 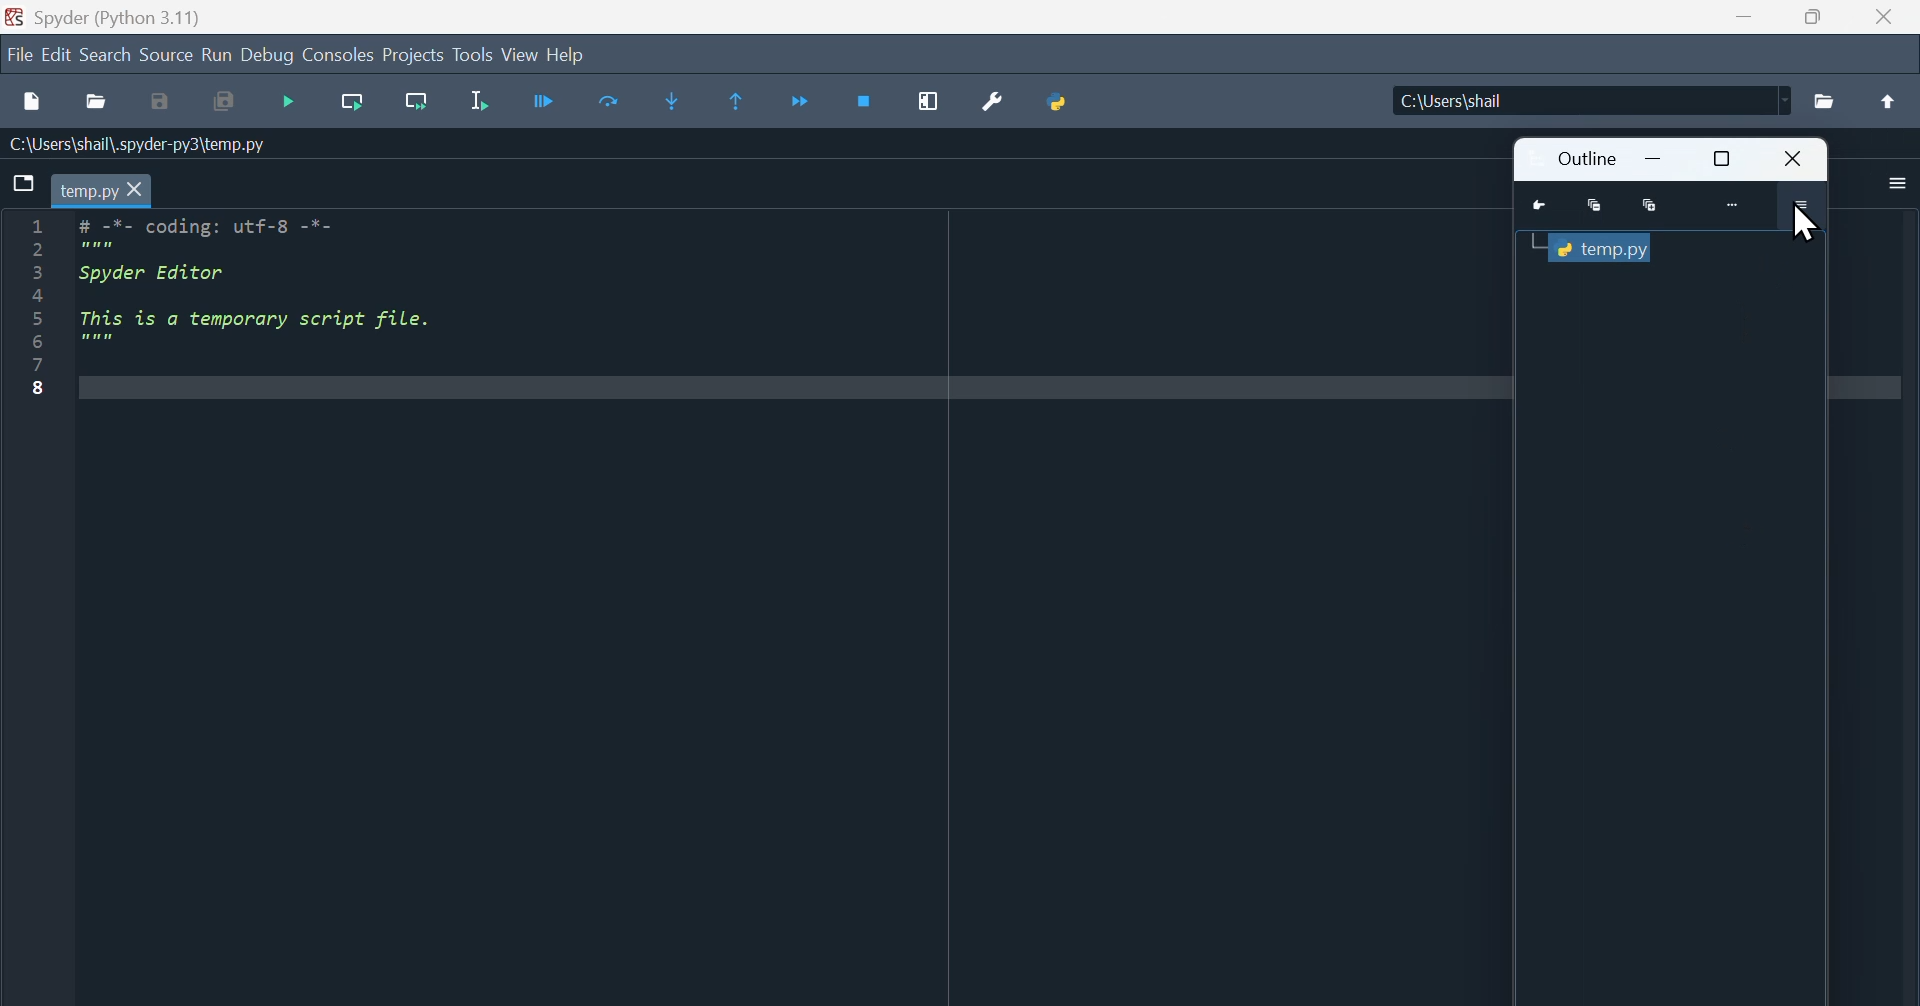 I want to click on C:\Users\shail\.spyder-py3\temp.py, so click(x=164, y=144).